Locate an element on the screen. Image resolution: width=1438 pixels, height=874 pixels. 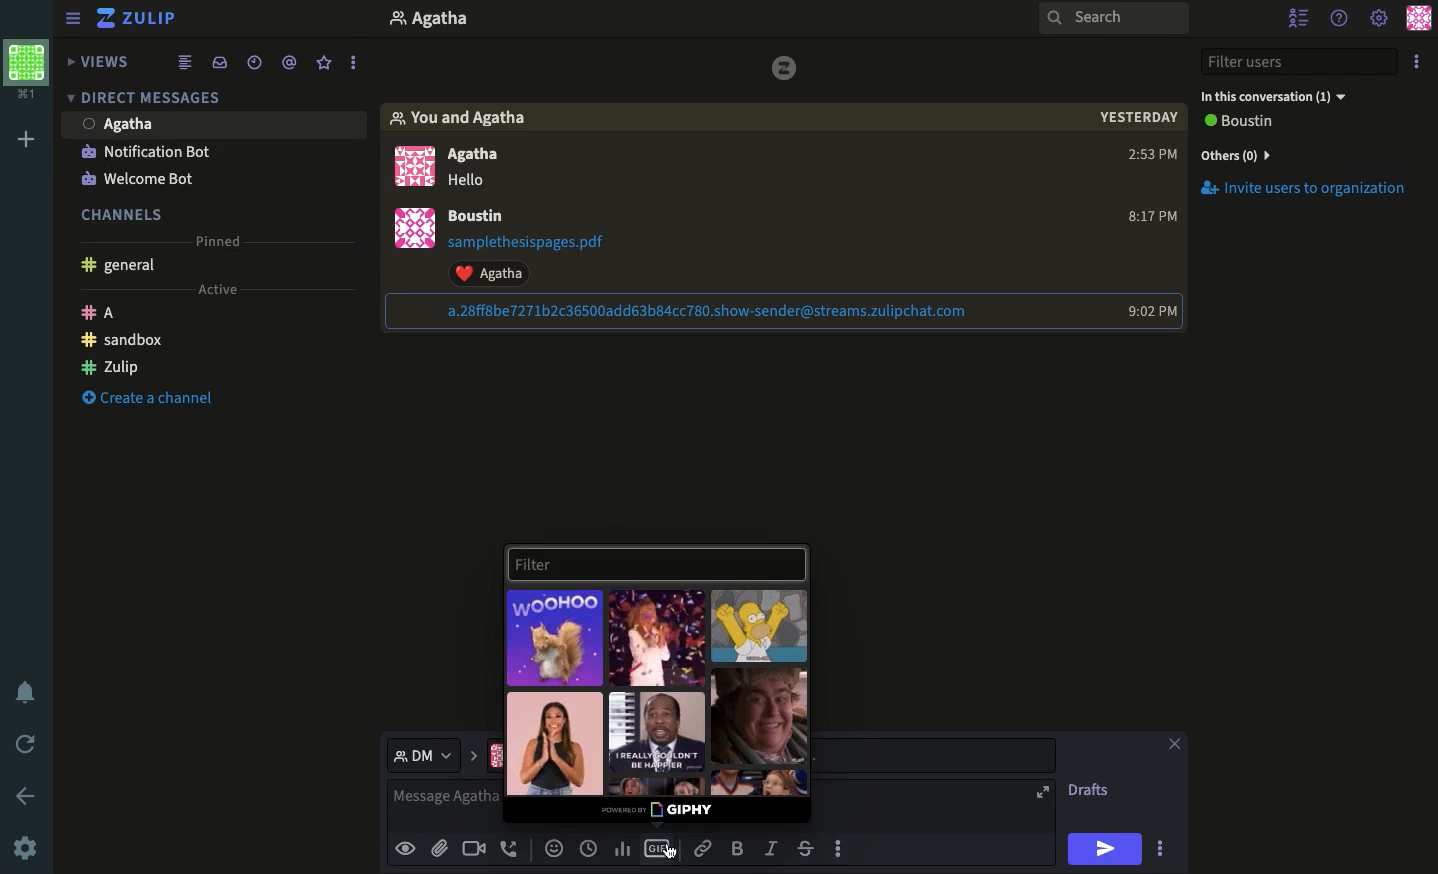
Feed is located at coordinates (191, 63).